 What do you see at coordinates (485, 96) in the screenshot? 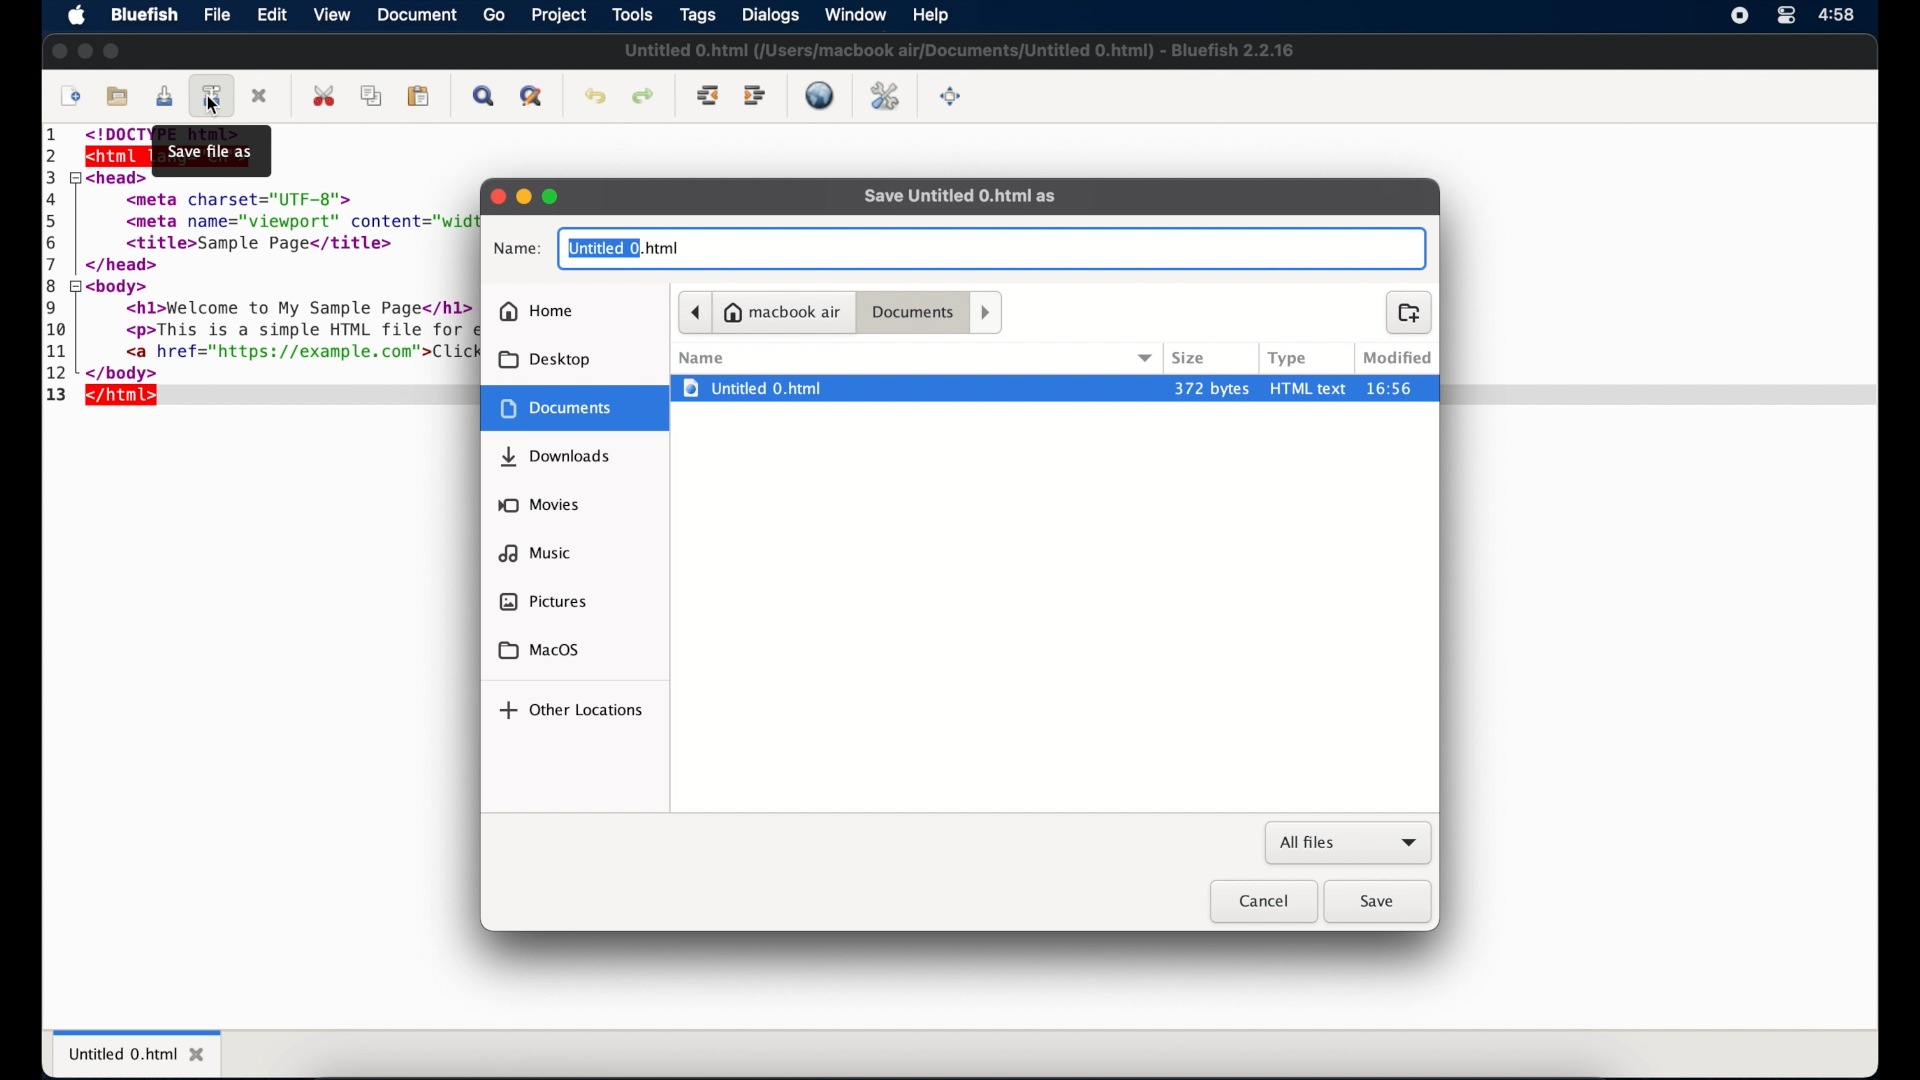
I see `show find bar` at bounding box center [485, 96].